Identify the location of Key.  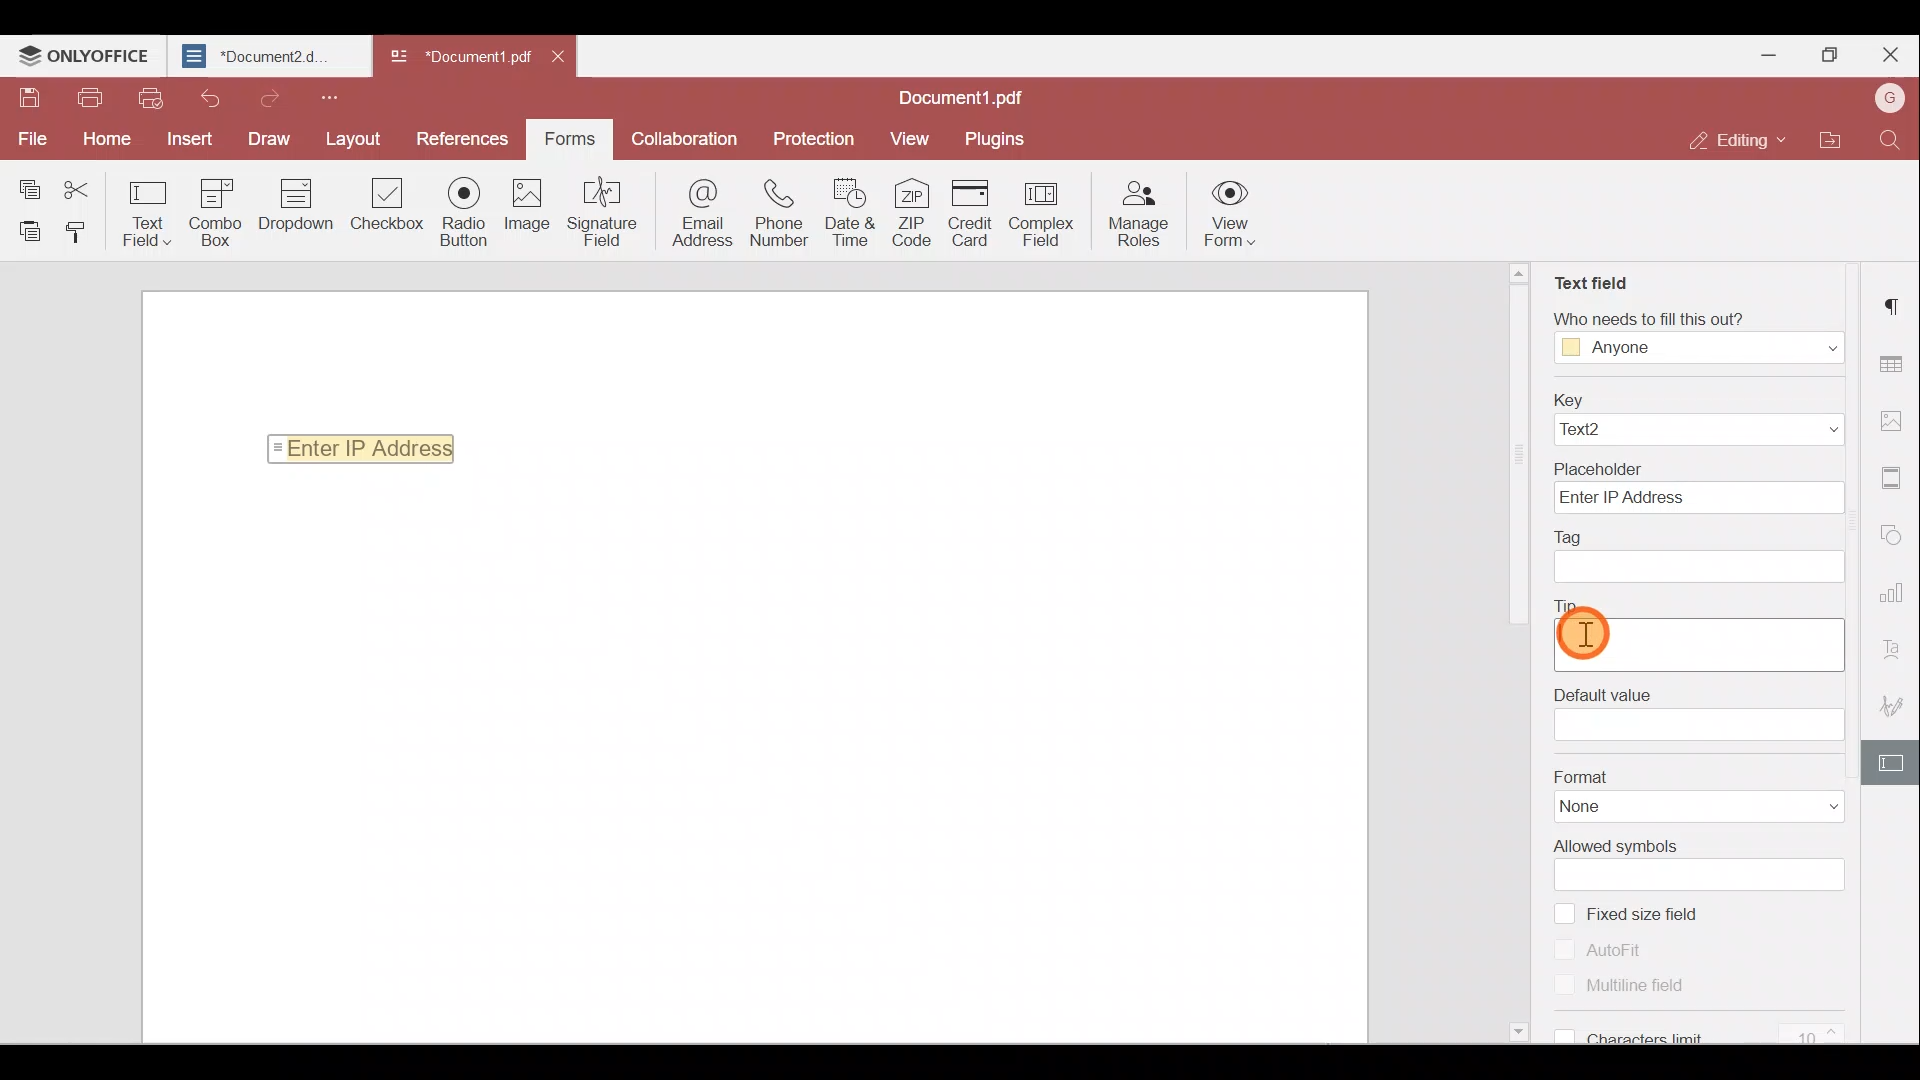
(1698, 398).